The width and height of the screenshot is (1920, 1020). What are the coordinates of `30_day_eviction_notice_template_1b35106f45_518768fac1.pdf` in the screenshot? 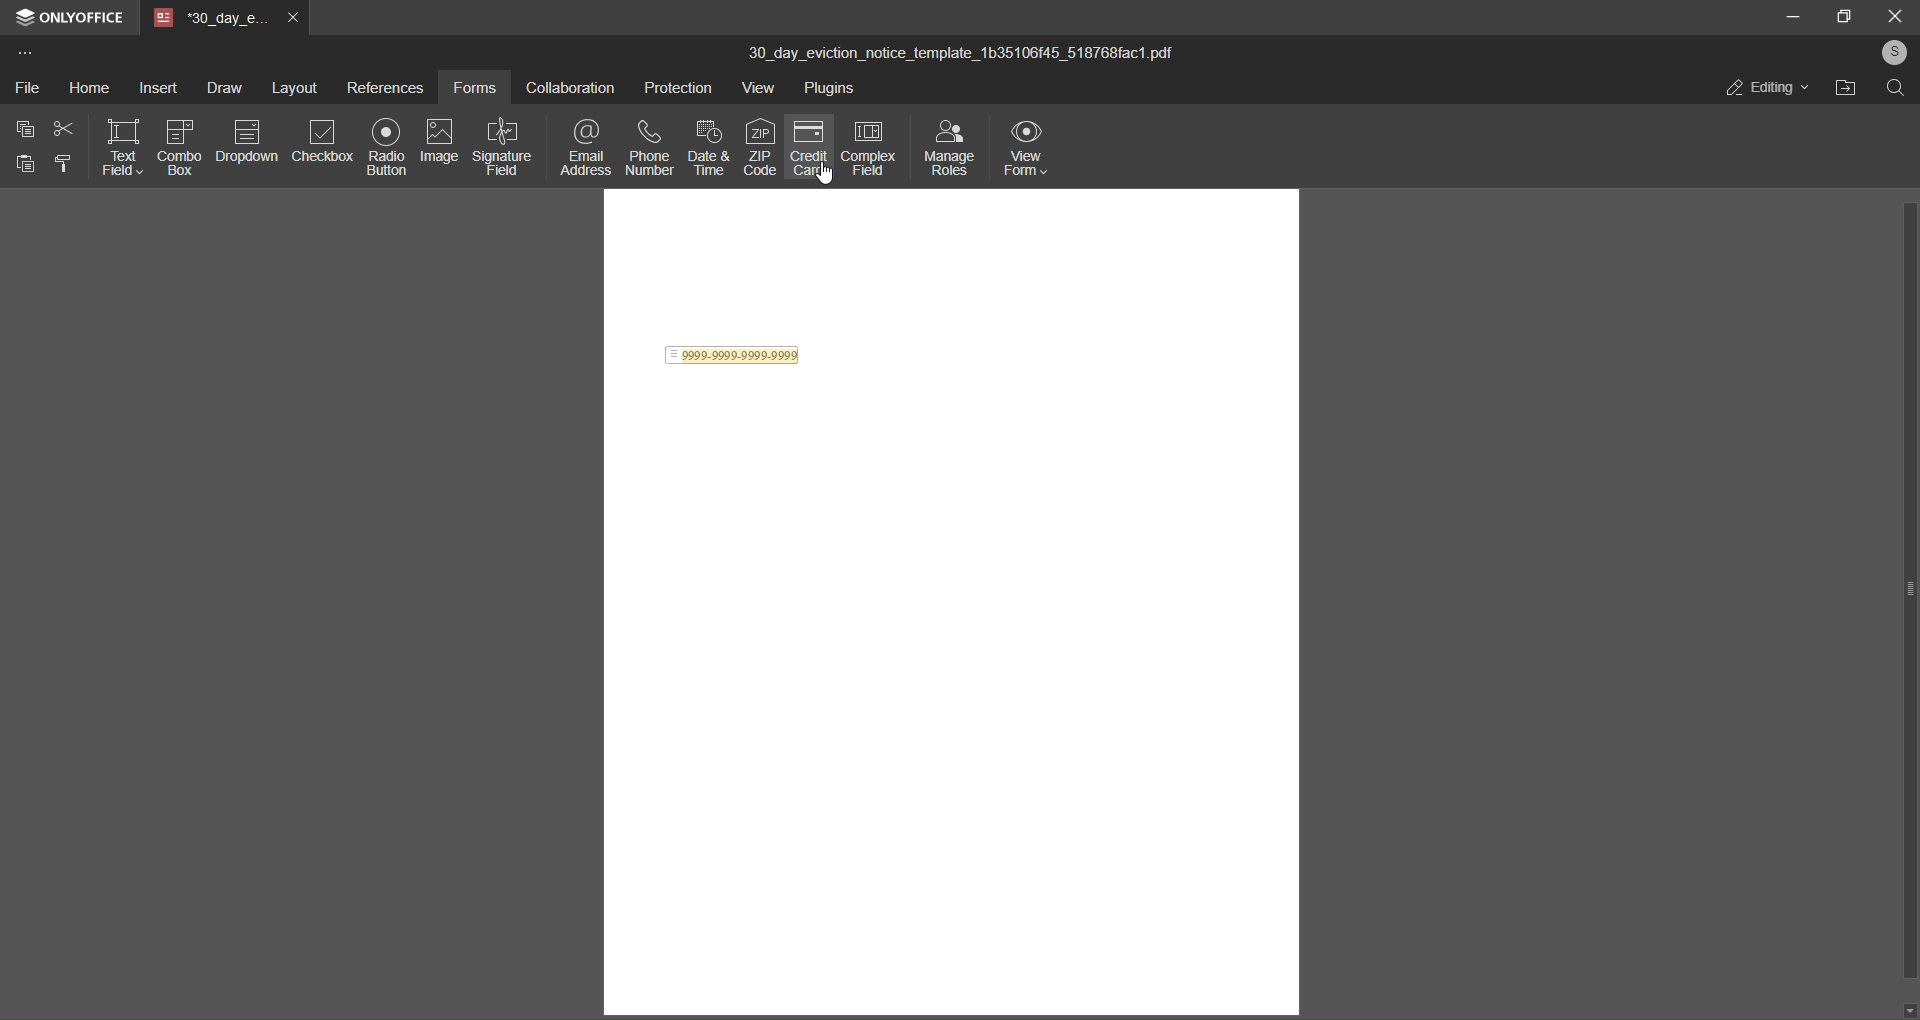 It's located at (975, 54).